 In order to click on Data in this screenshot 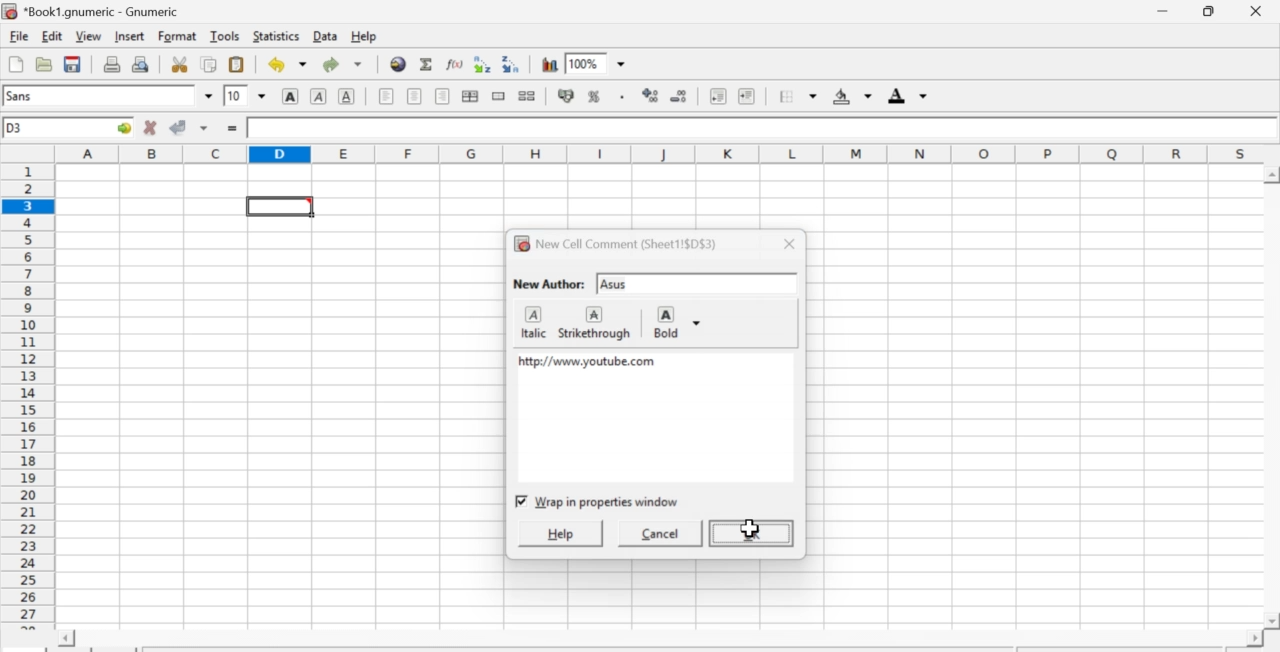, I will do `click(326, 36)`.